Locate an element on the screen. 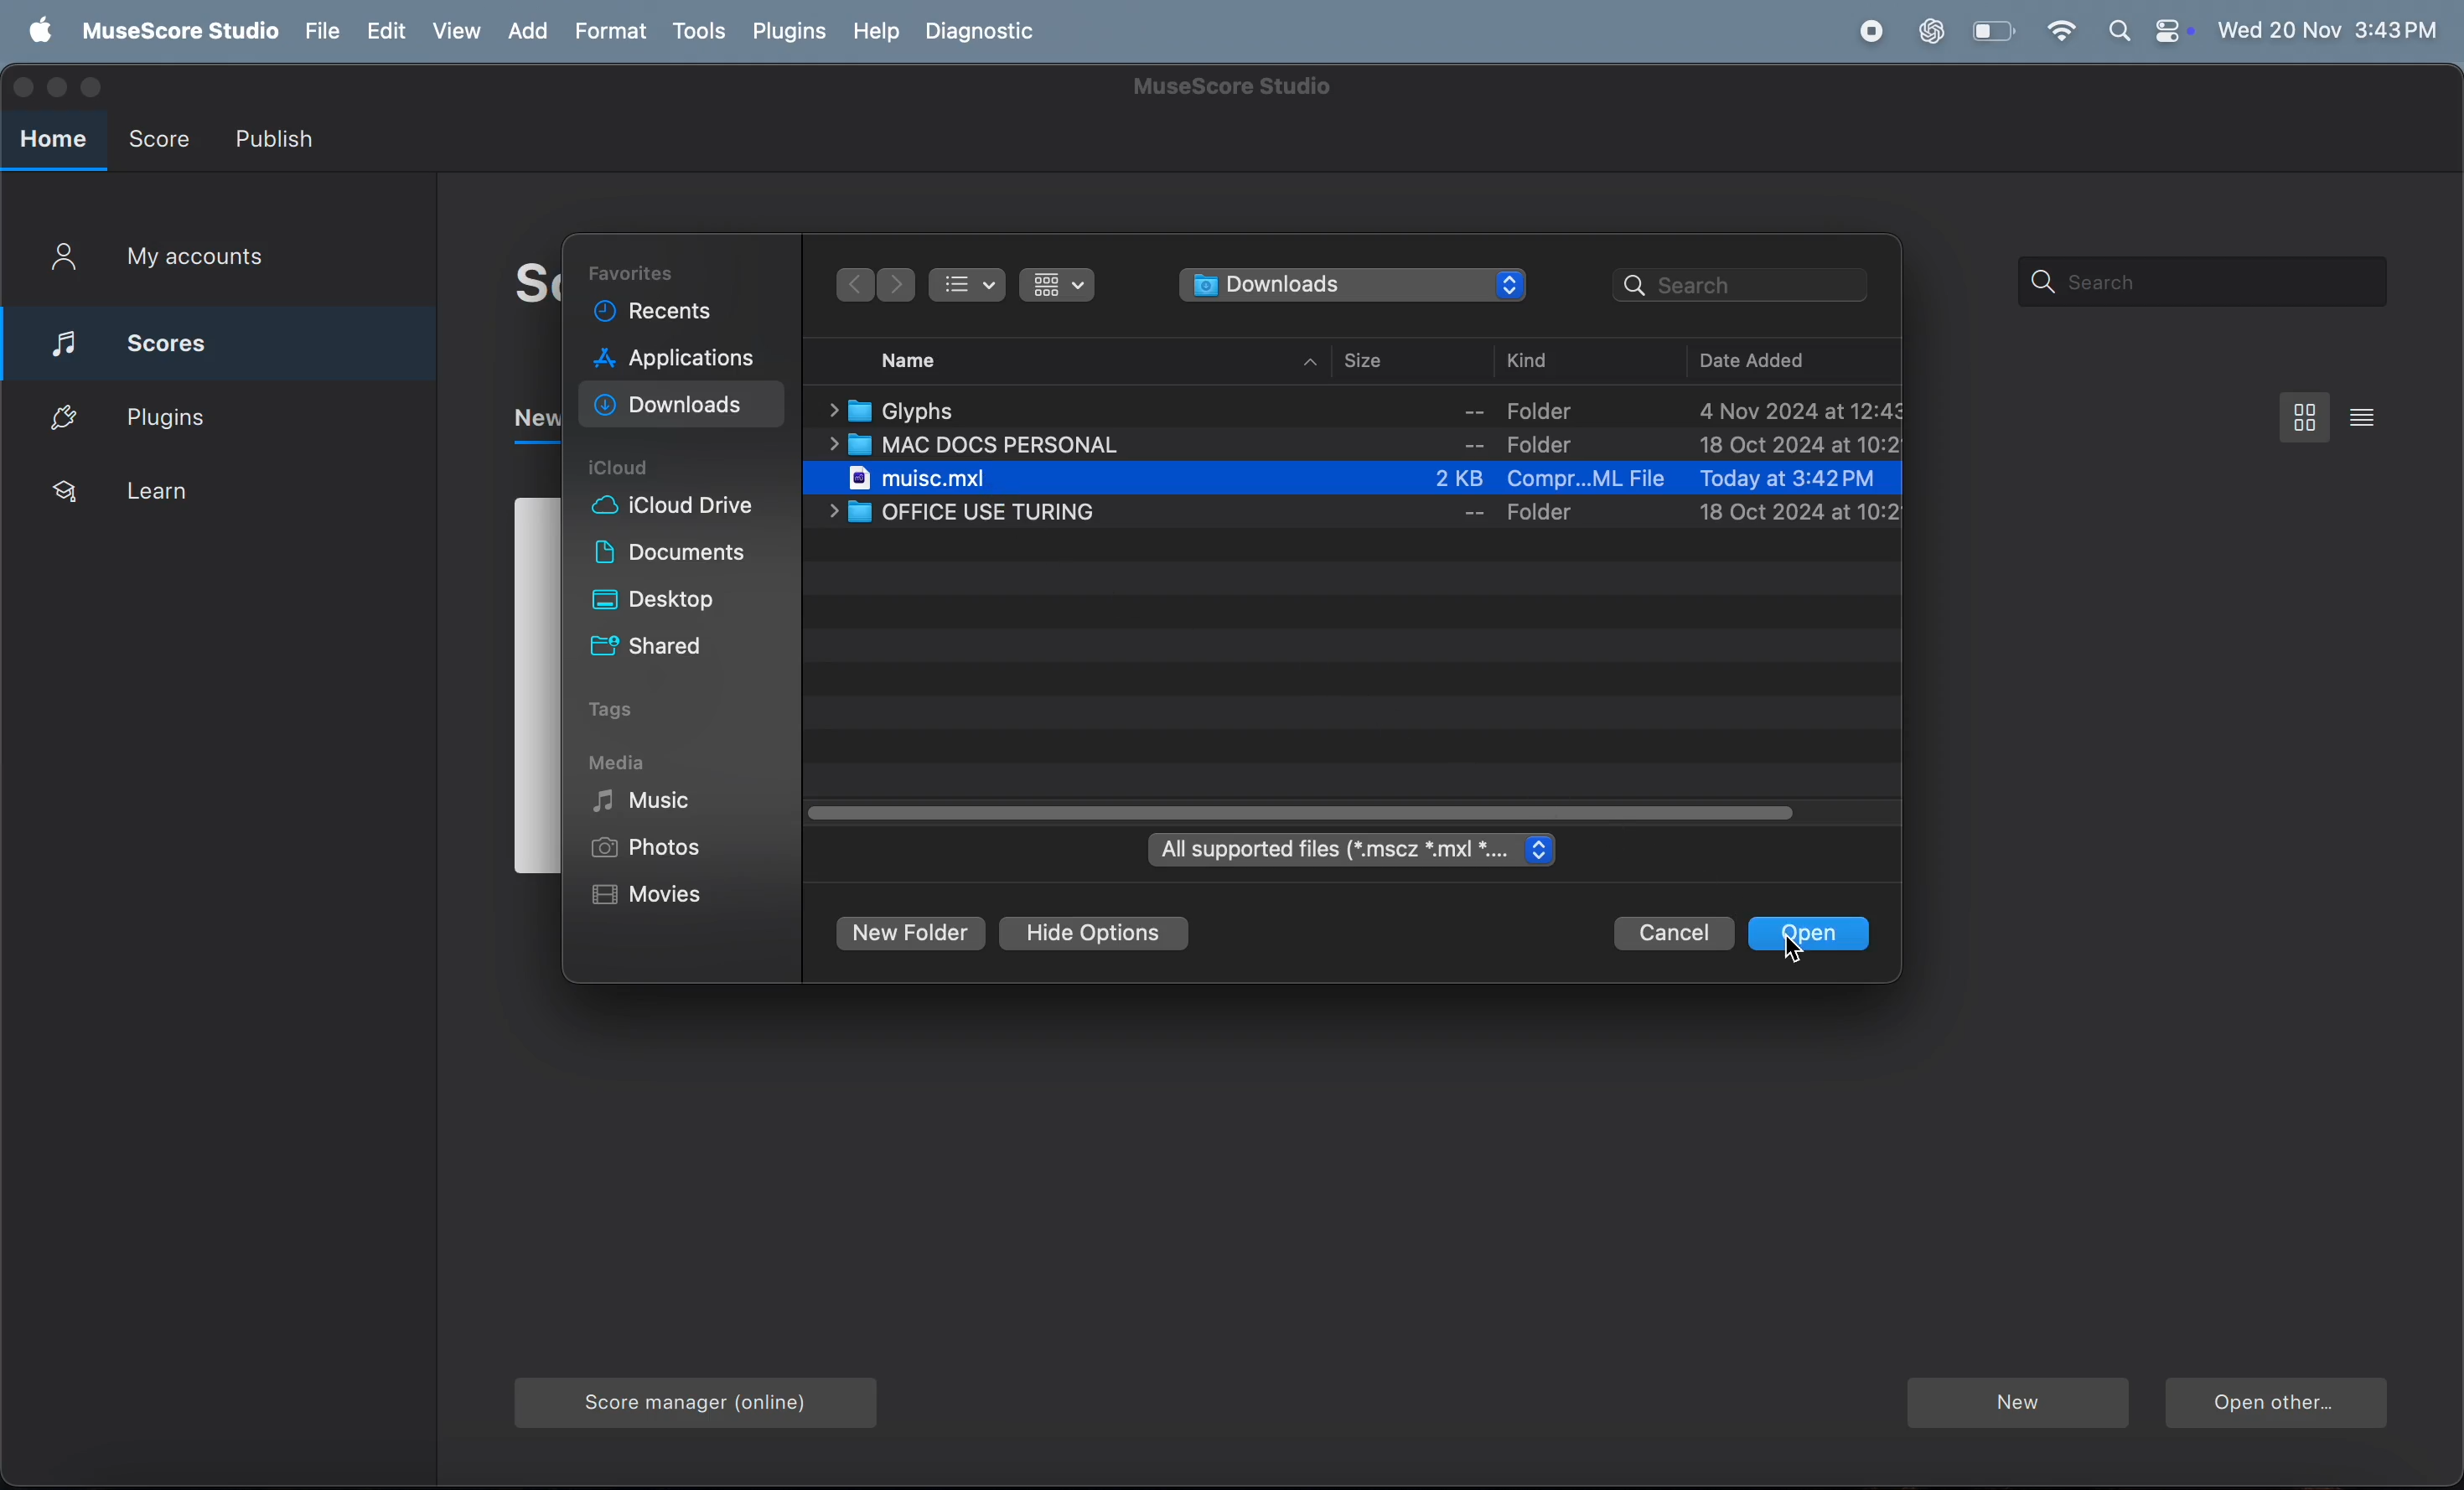 The width and height of the screenshot is (2464, 1490). tags is located at coordinates (652, 708).